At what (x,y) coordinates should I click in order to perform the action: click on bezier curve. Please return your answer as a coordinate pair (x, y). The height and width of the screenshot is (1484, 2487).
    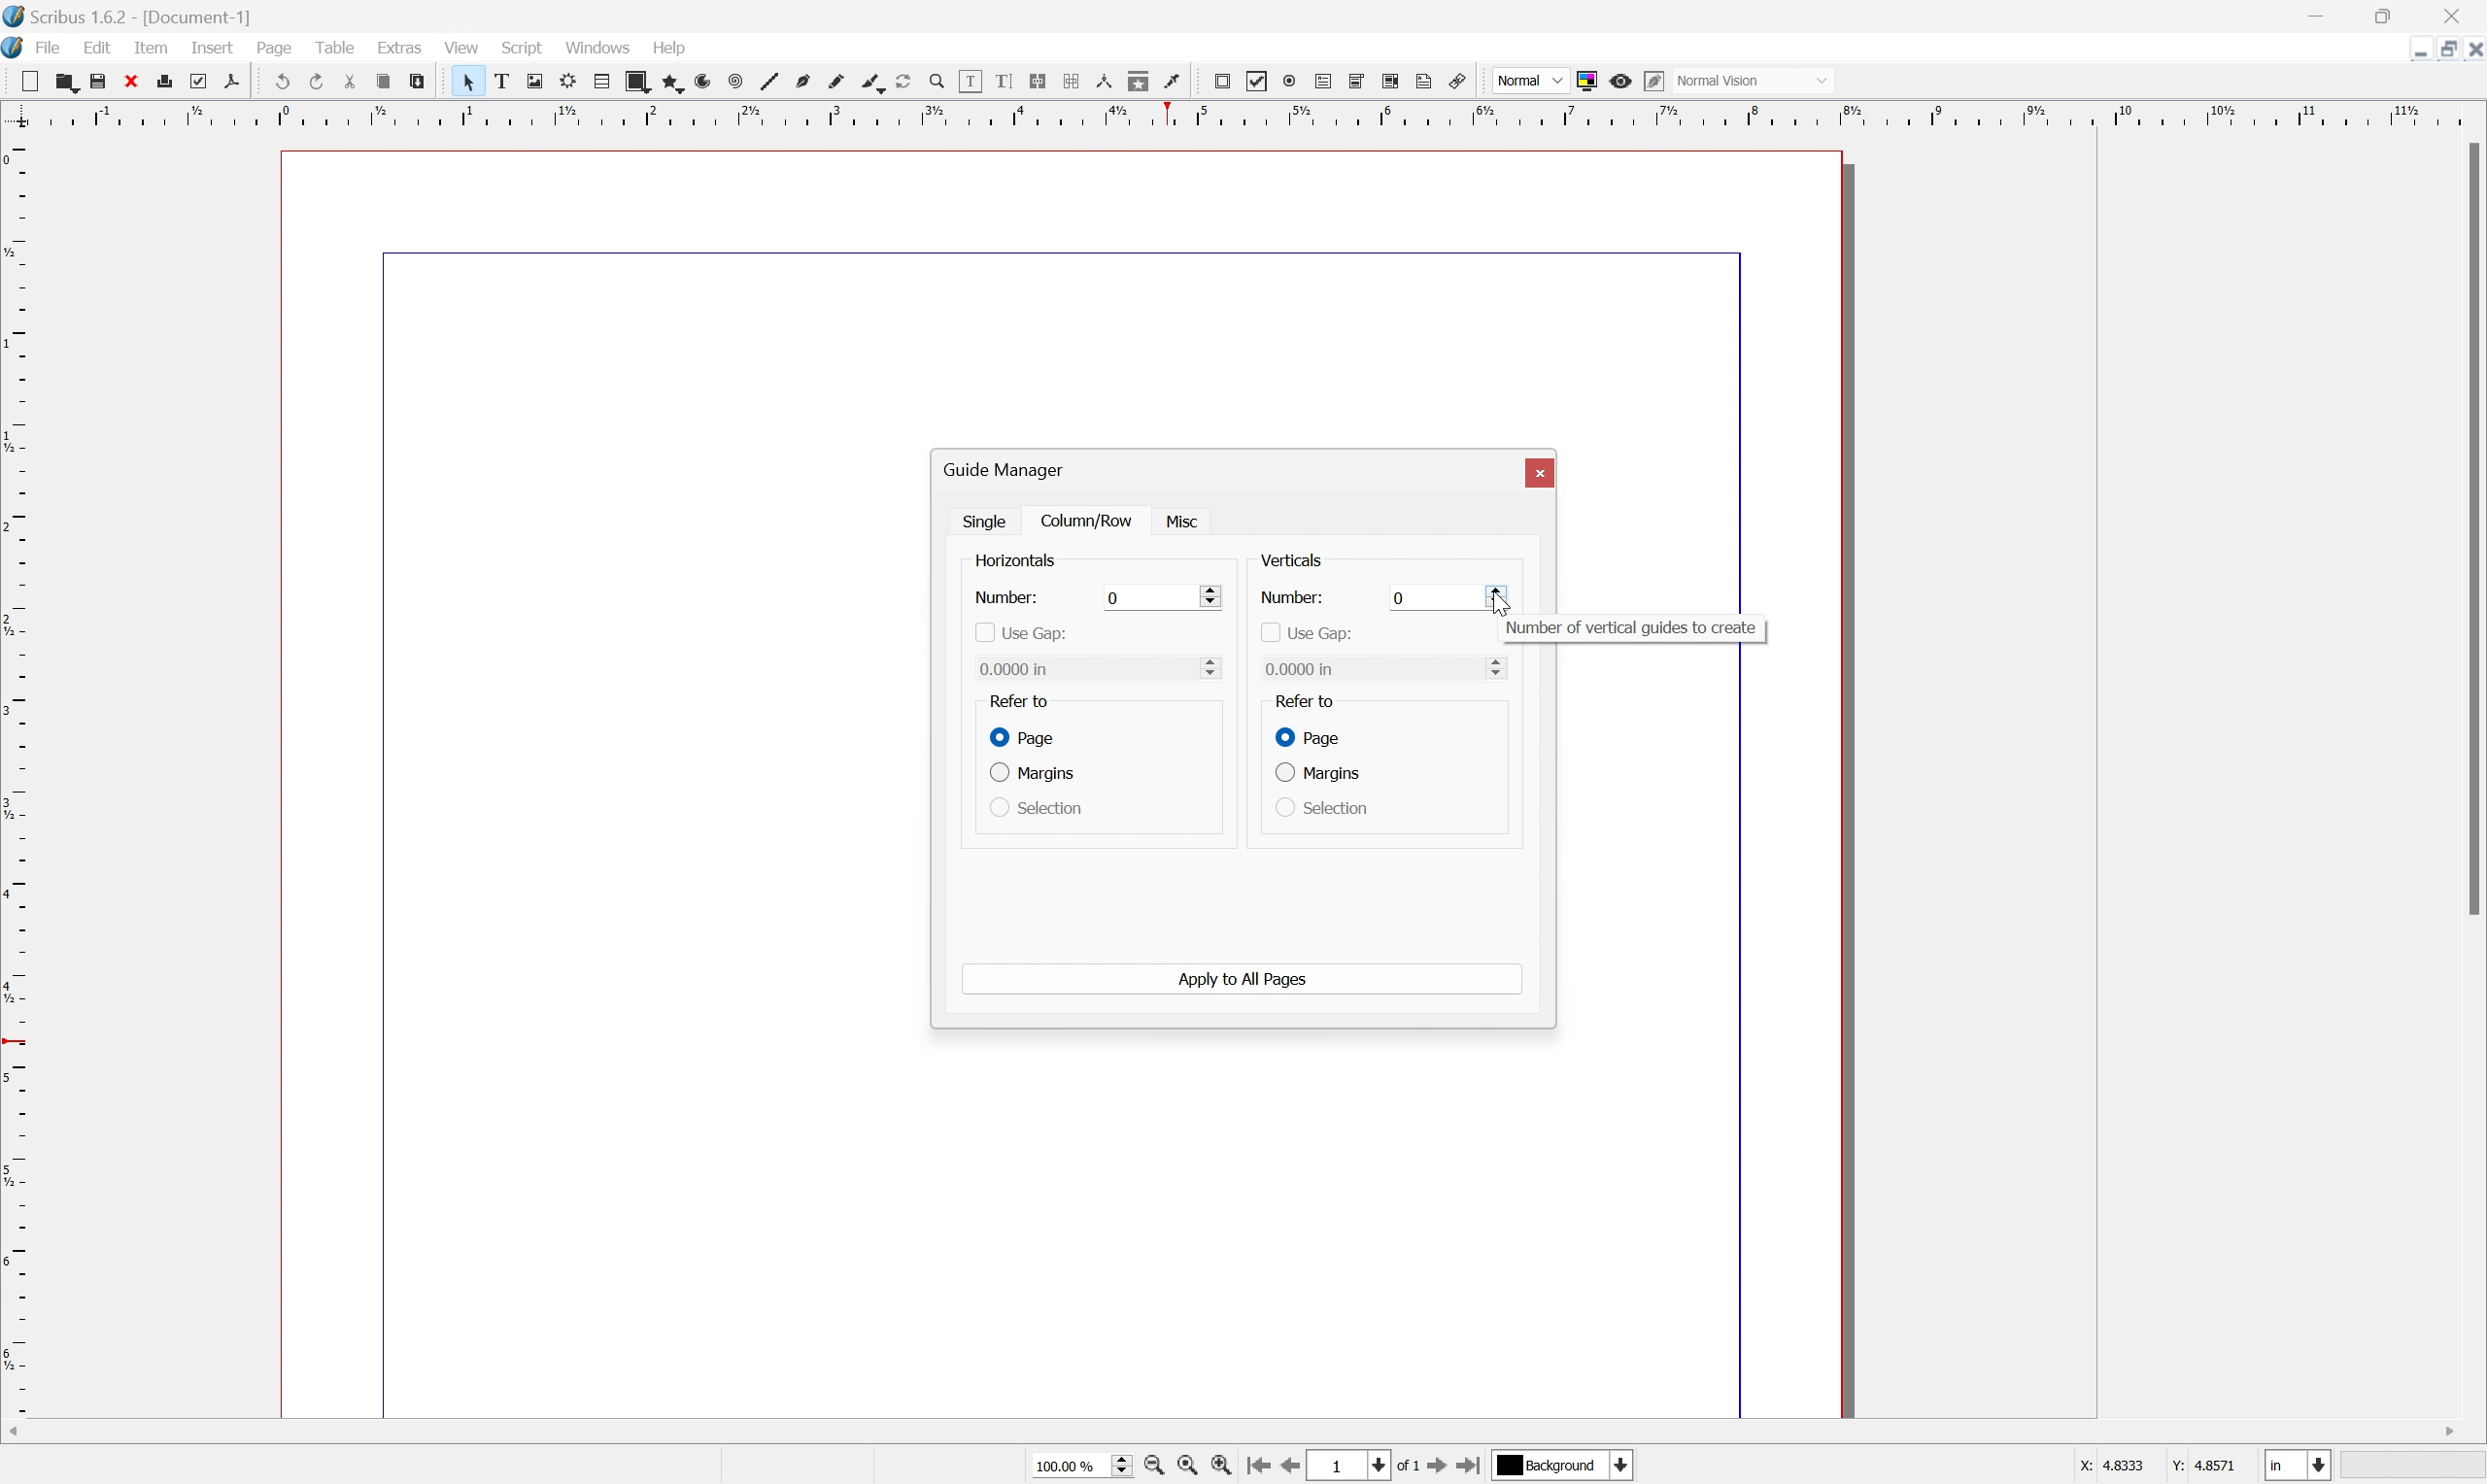
    Looking at the image, I should click on (804, 81).